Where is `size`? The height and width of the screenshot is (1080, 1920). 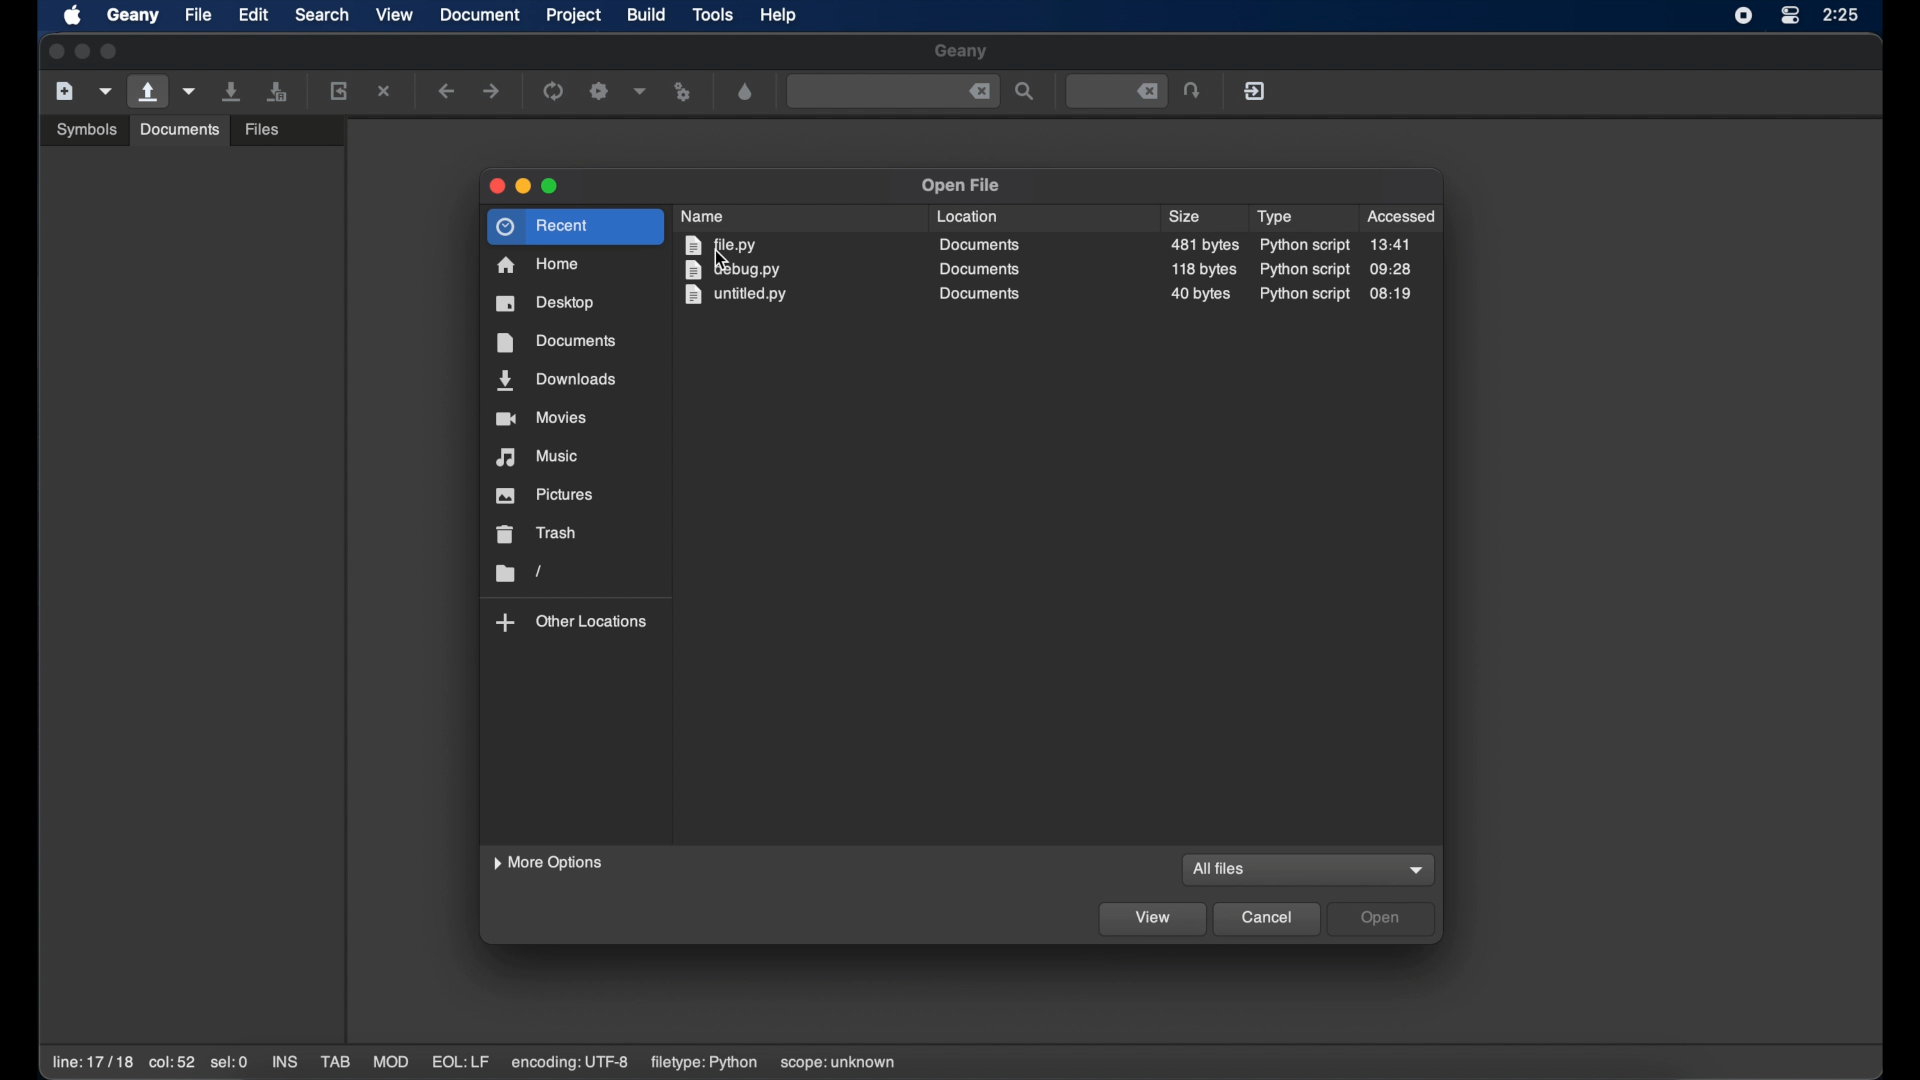 size is located at coordinates (1205, 269).